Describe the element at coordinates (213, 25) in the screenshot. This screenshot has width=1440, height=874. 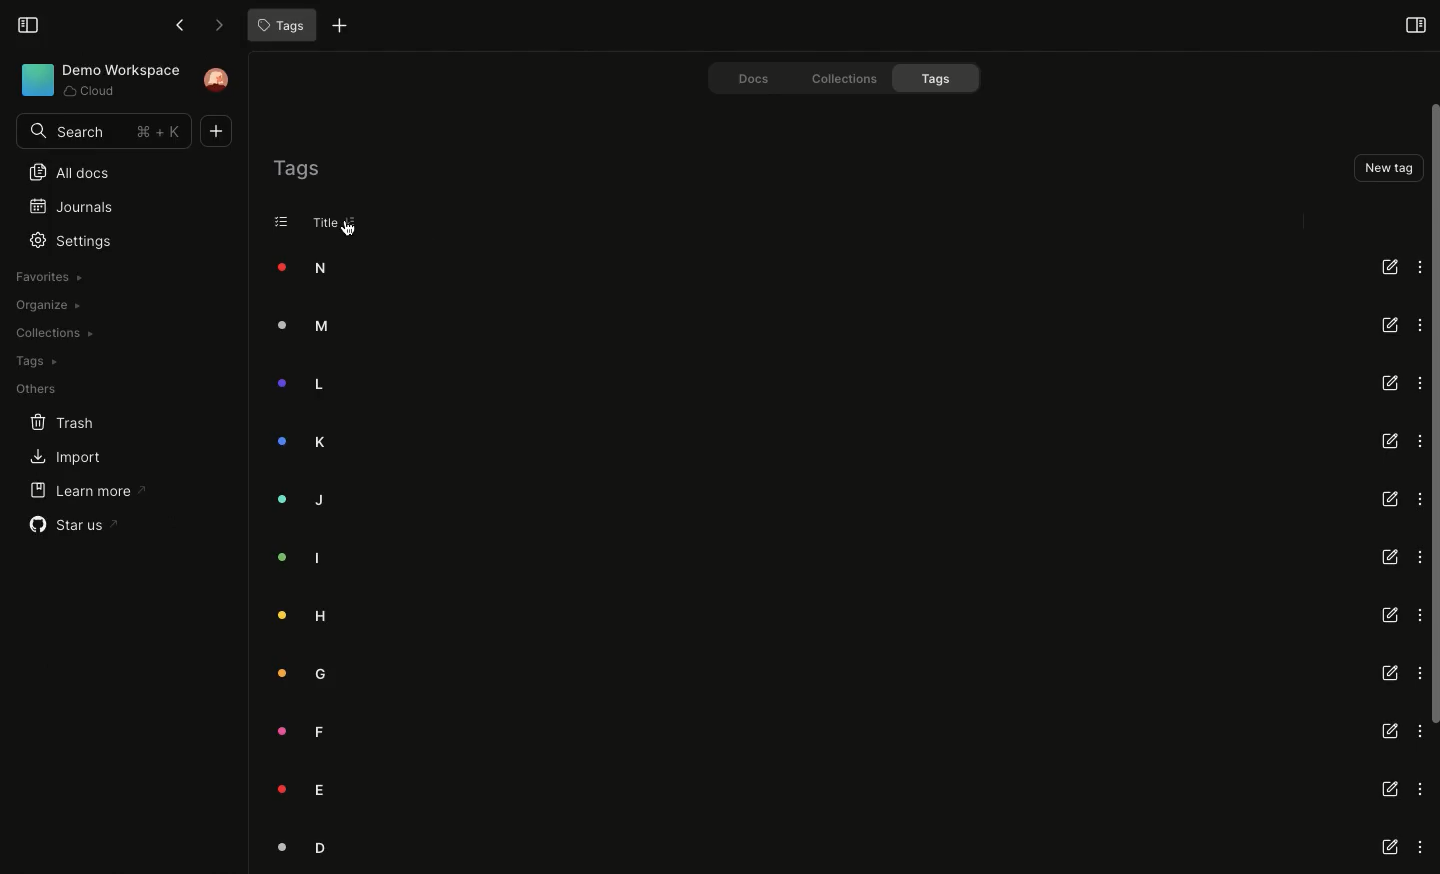
I see `Forward` at that location.